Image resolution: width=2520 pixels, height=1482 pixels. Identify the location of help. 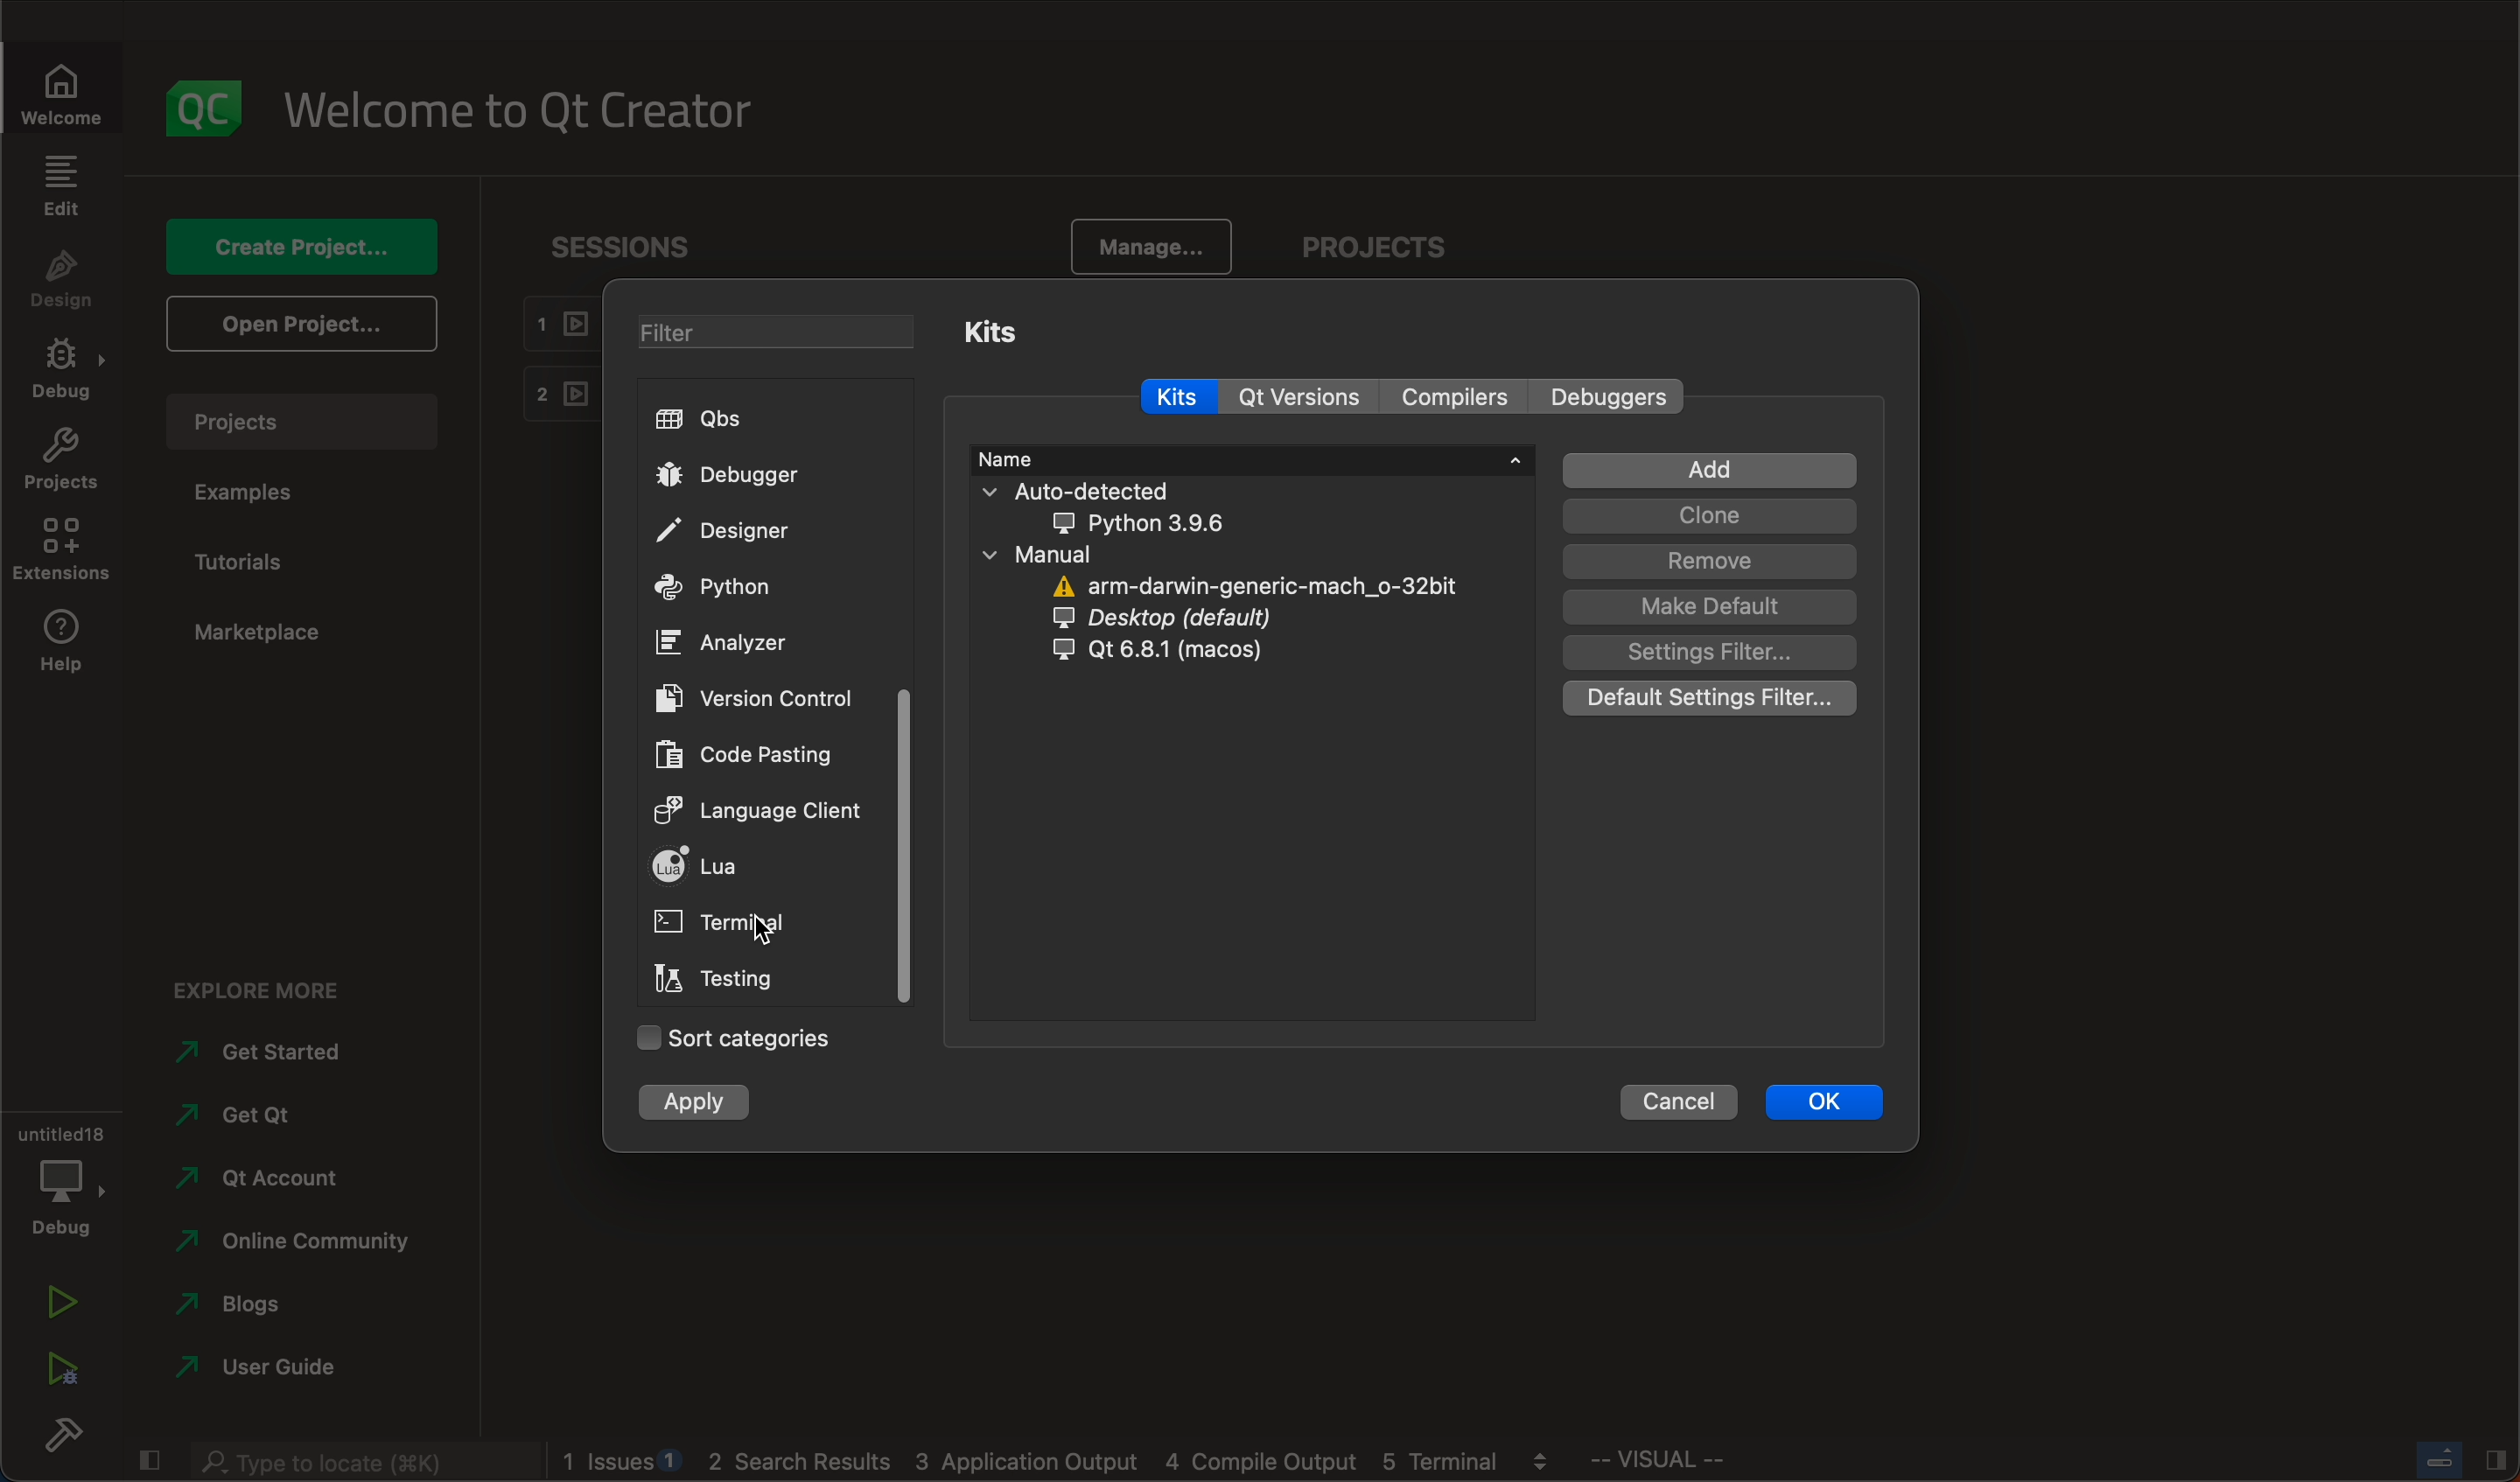
(62, 644).